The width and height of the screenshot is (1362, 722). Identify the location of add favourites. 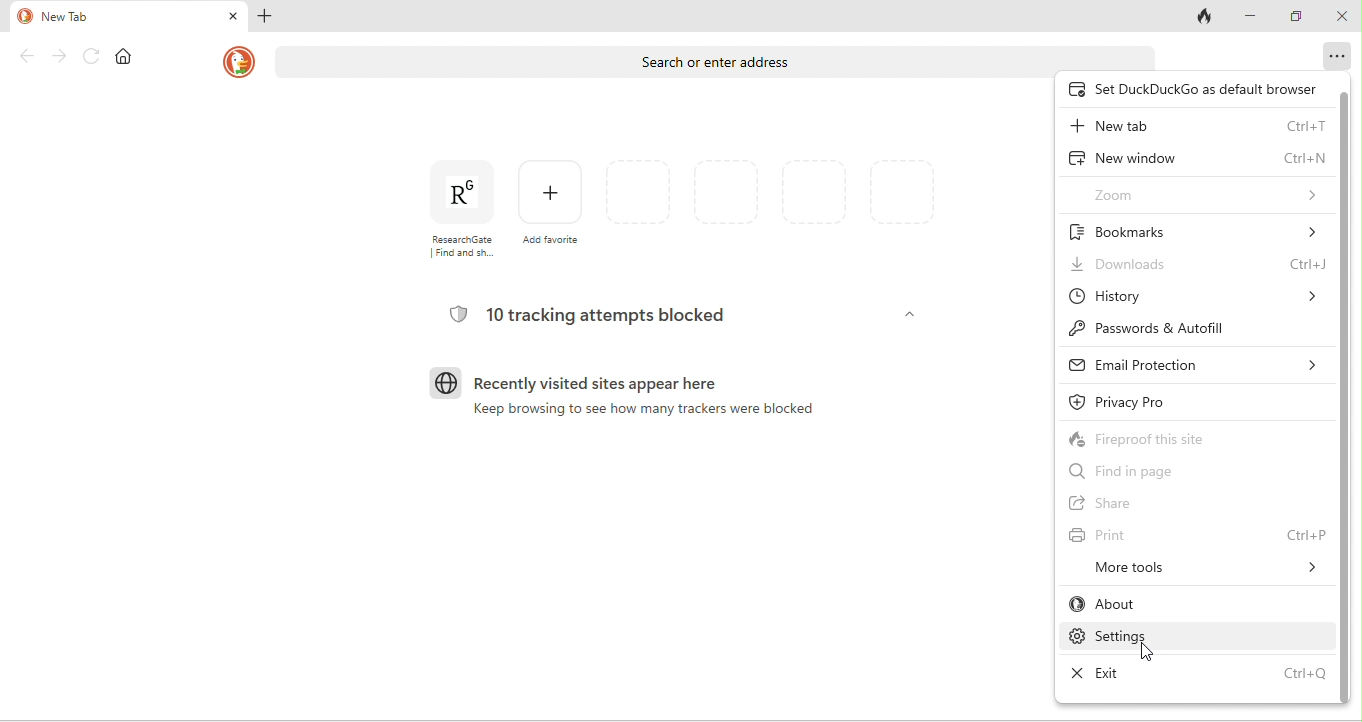
(550, 215).